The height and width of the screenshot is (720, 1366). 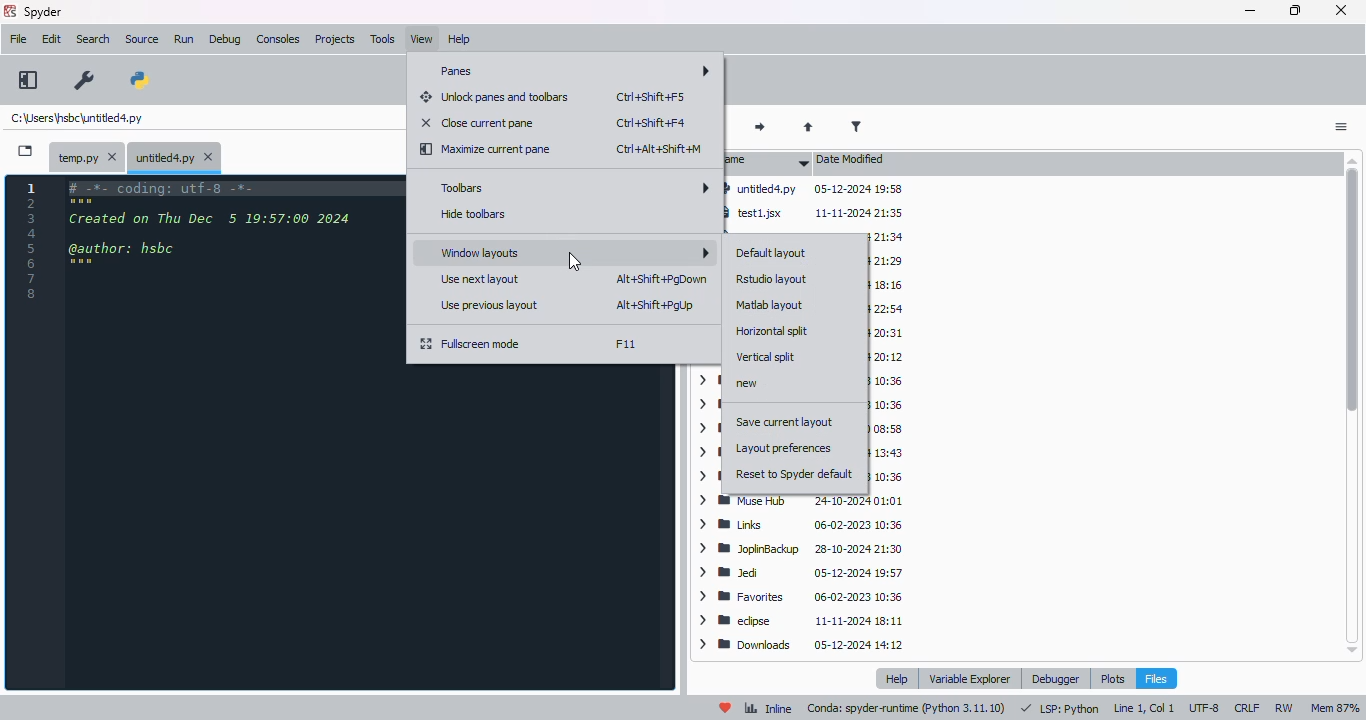 What do you see at coordinates (805, 501) in the screenshot?
I see `Muse Hub` at bounding box center [805, 501].